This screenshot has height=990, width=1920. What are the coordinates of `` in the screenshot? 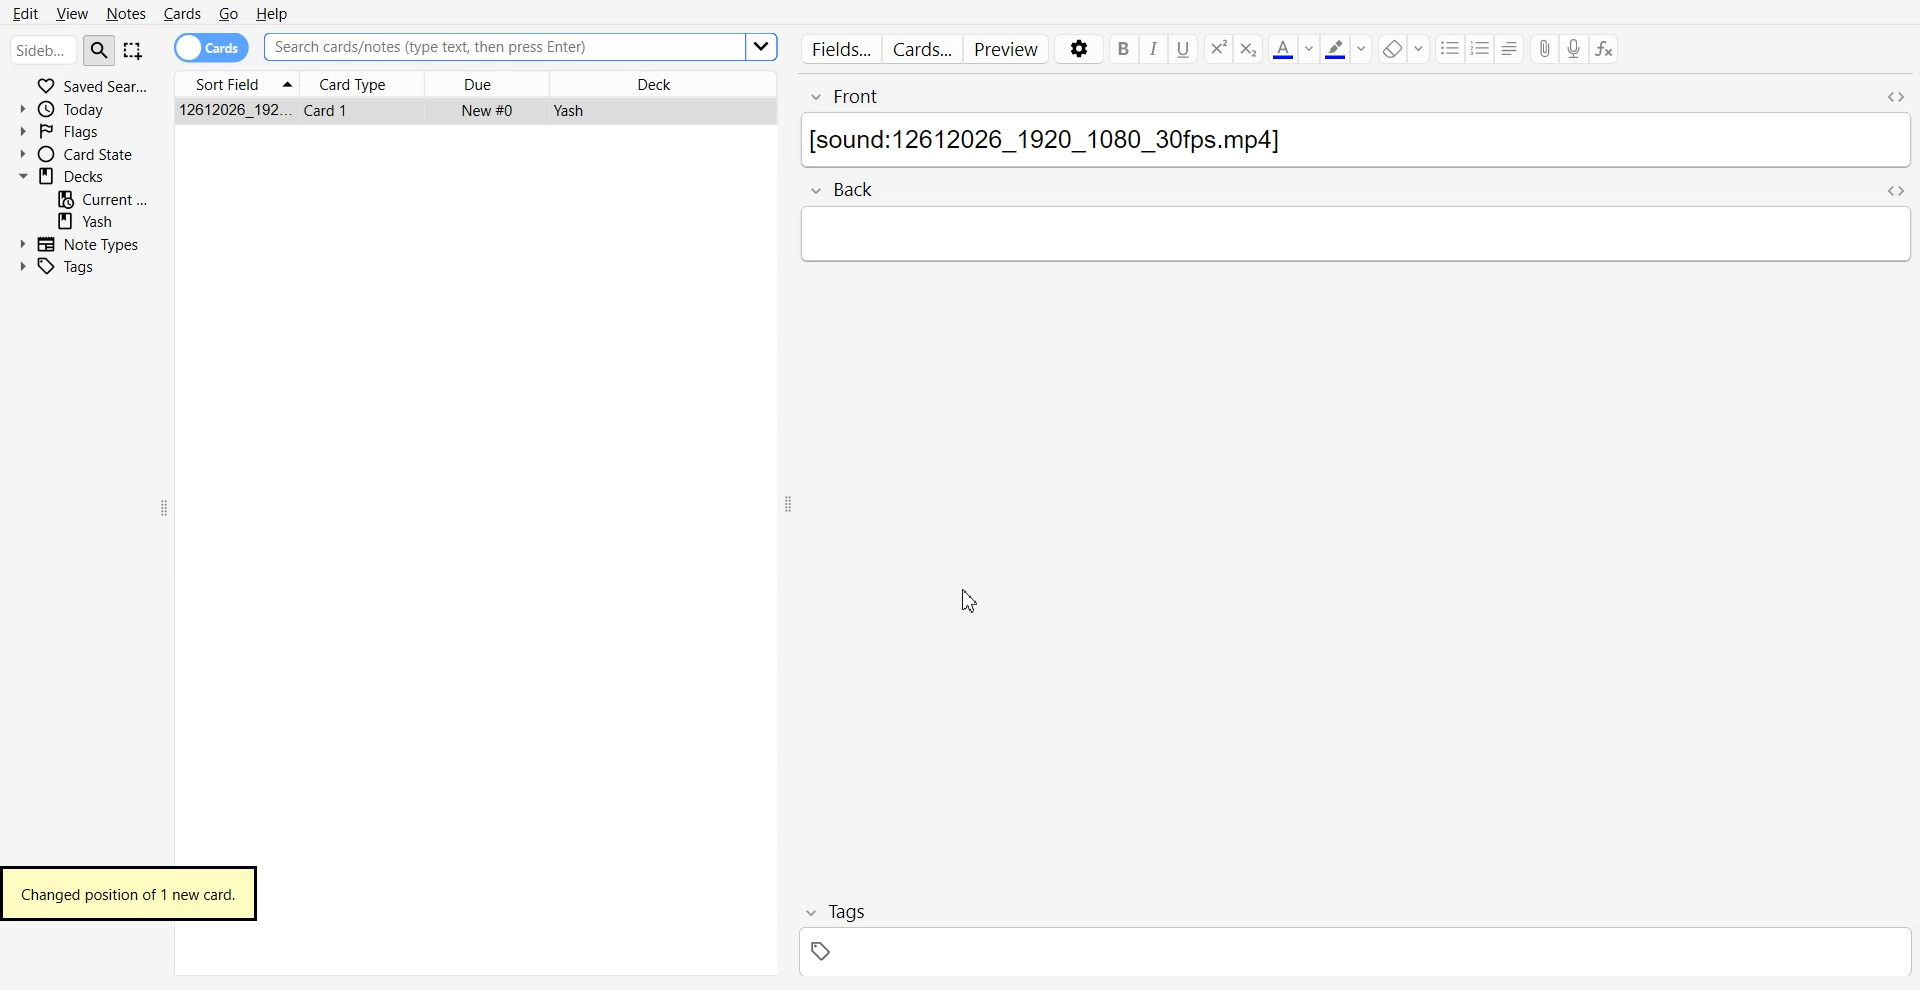 It's located at (762, 47).